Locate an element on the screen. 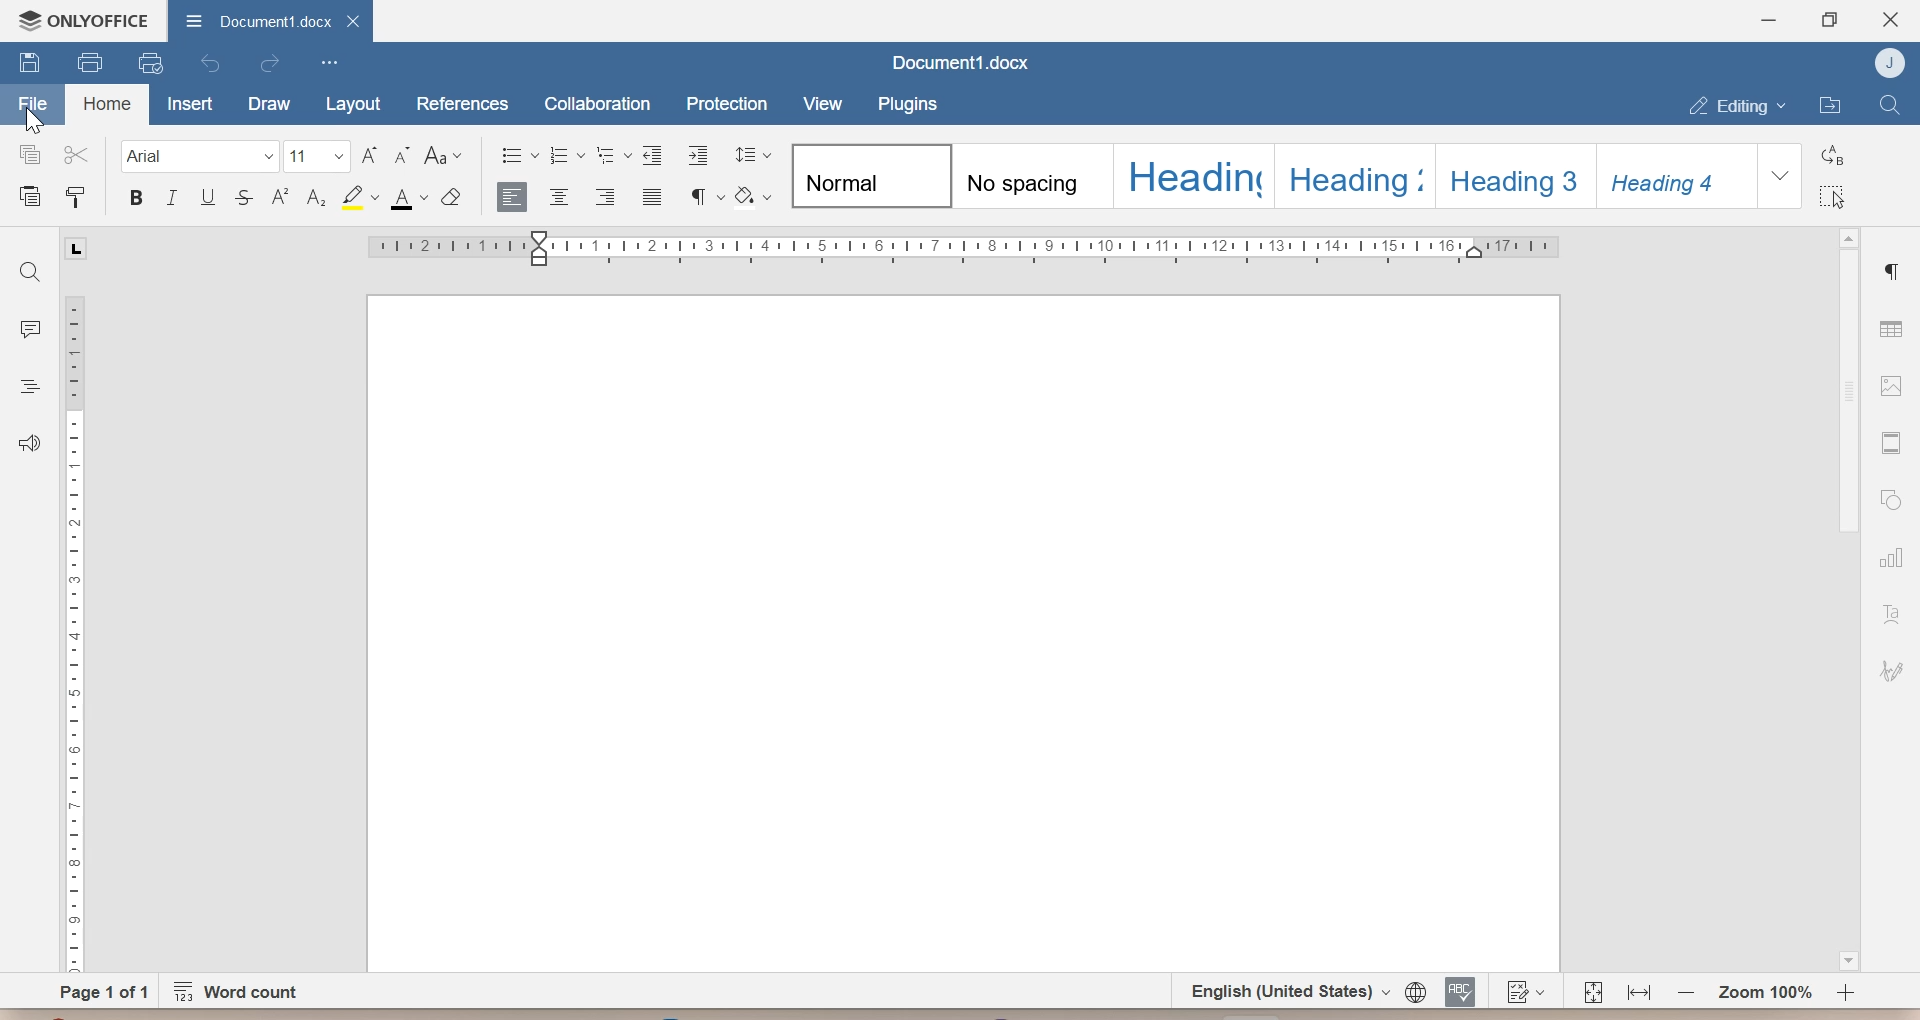 This screenshot has height=1020, width=1920. Select all is located at coordinates (1833, 196).